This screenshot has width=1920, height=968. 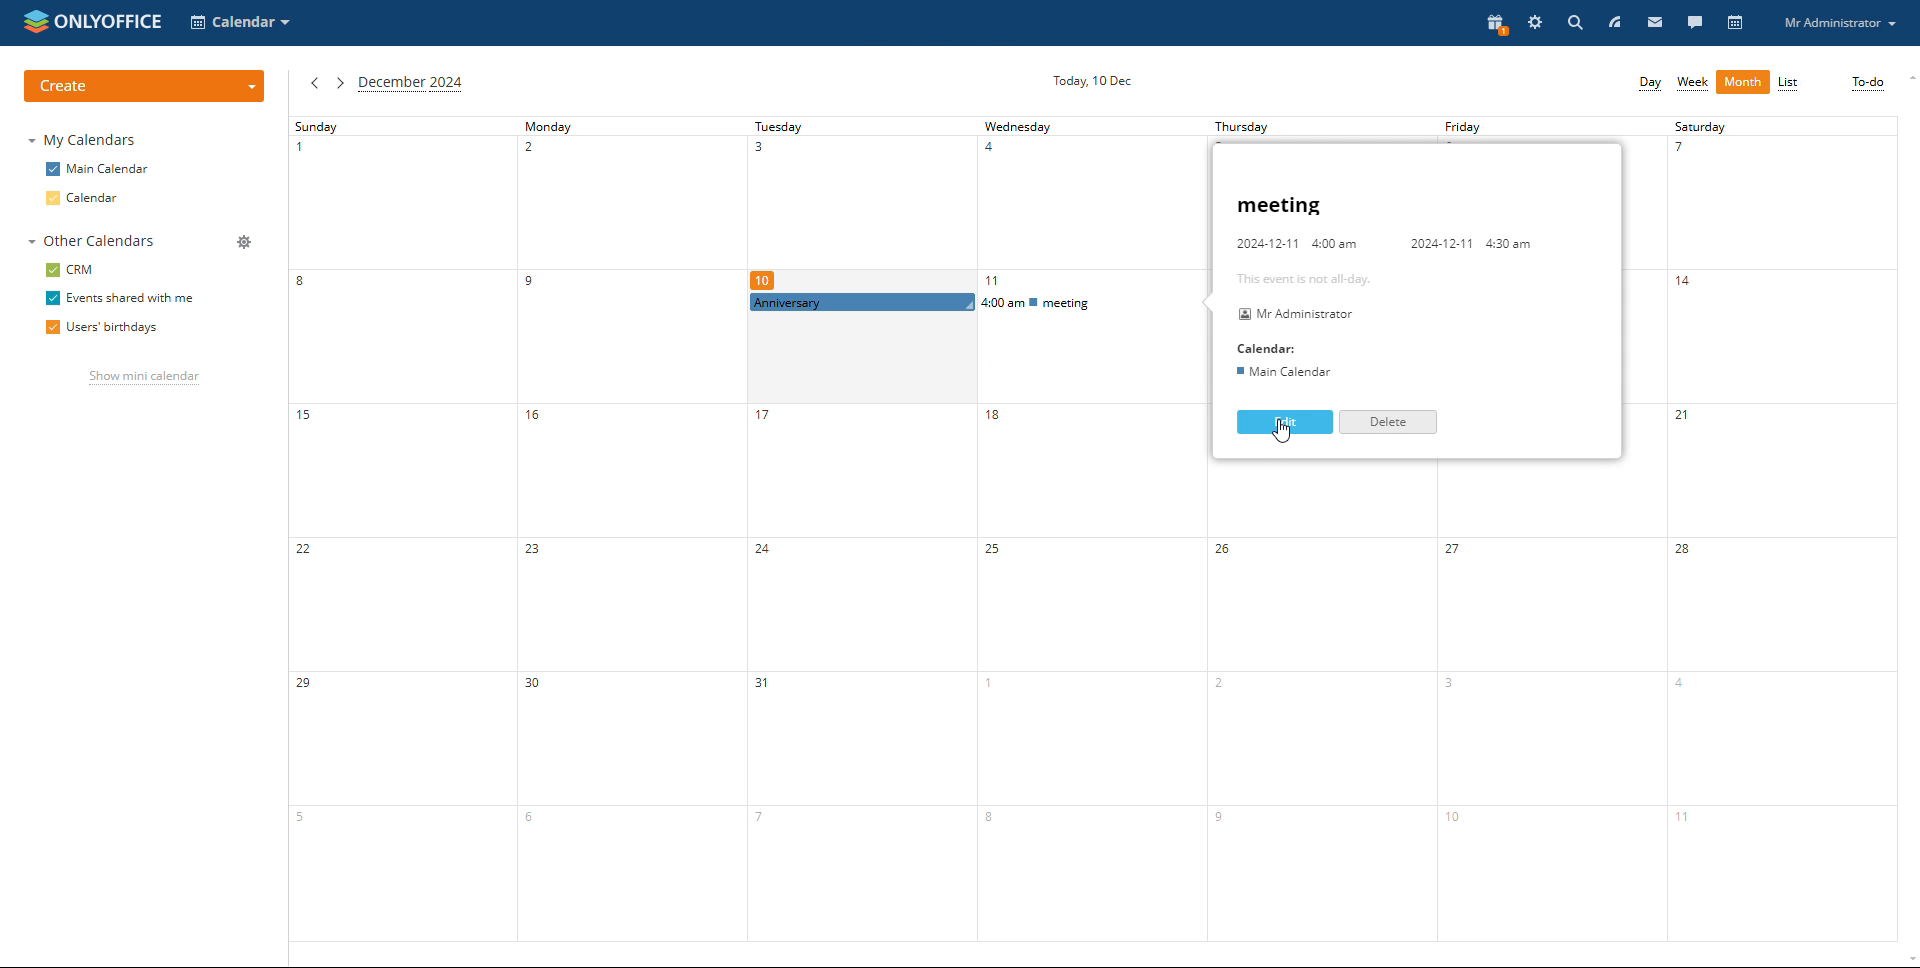 What do you see at coordinates (1507, 243) in the screenshot?
I see `4:30 am` at bounding box center [1507, 243].